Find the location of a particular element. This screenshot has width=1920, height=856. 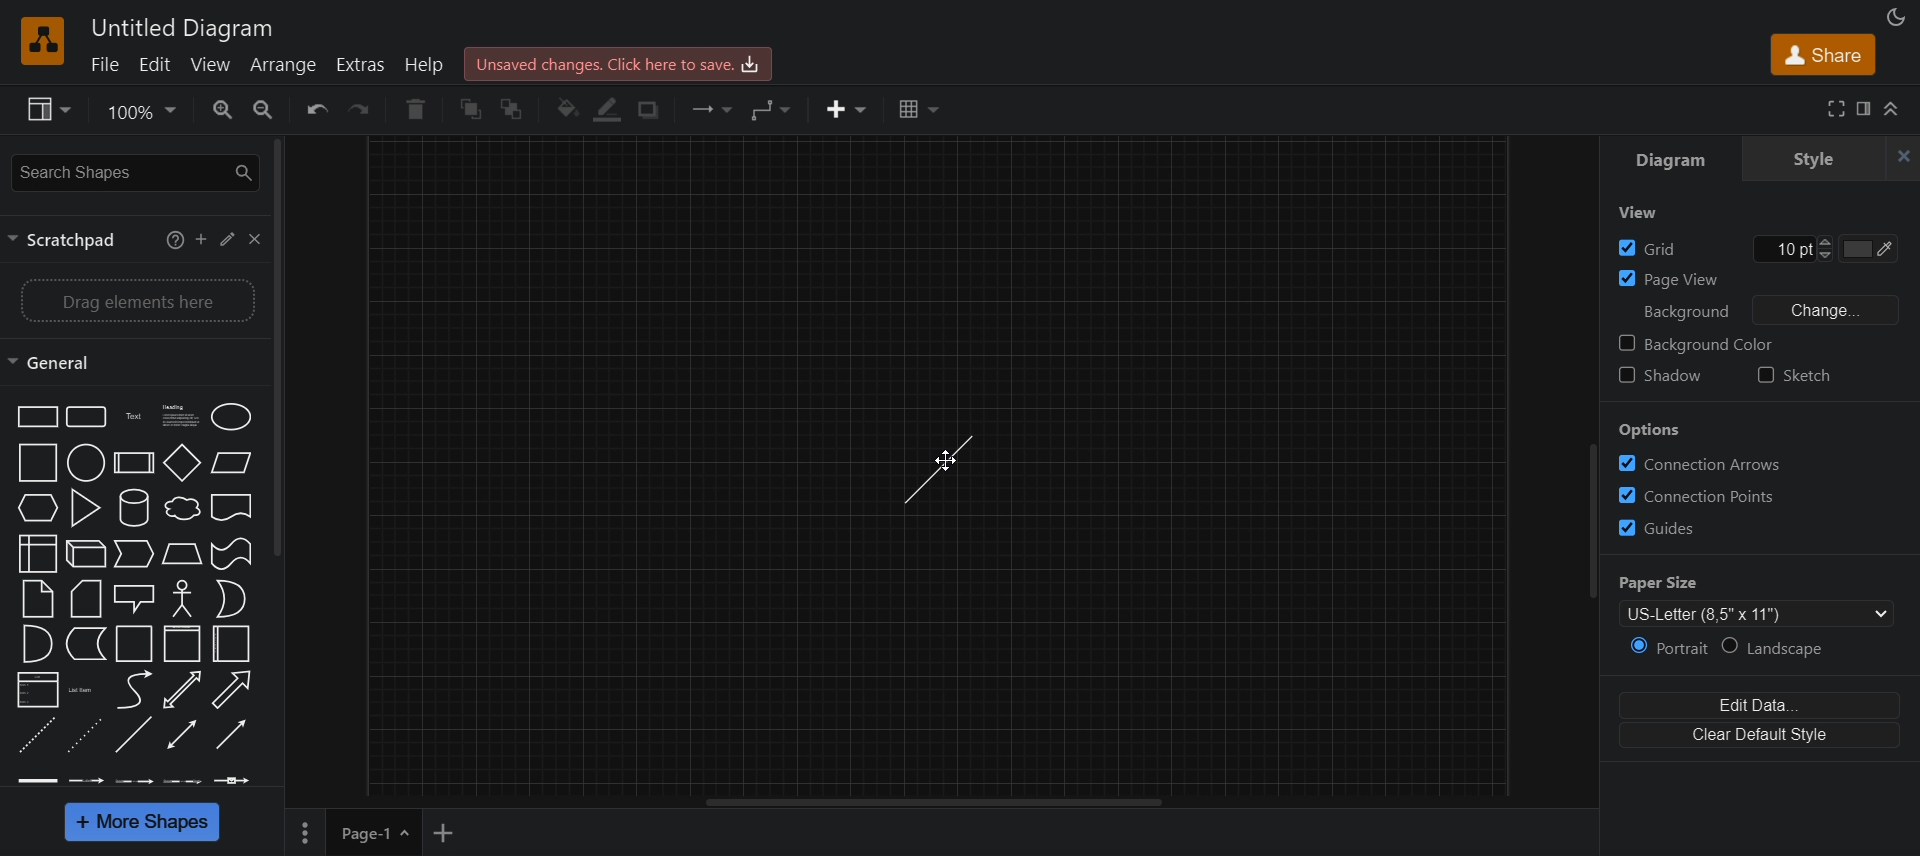

line is located at coordinates (134, 737).